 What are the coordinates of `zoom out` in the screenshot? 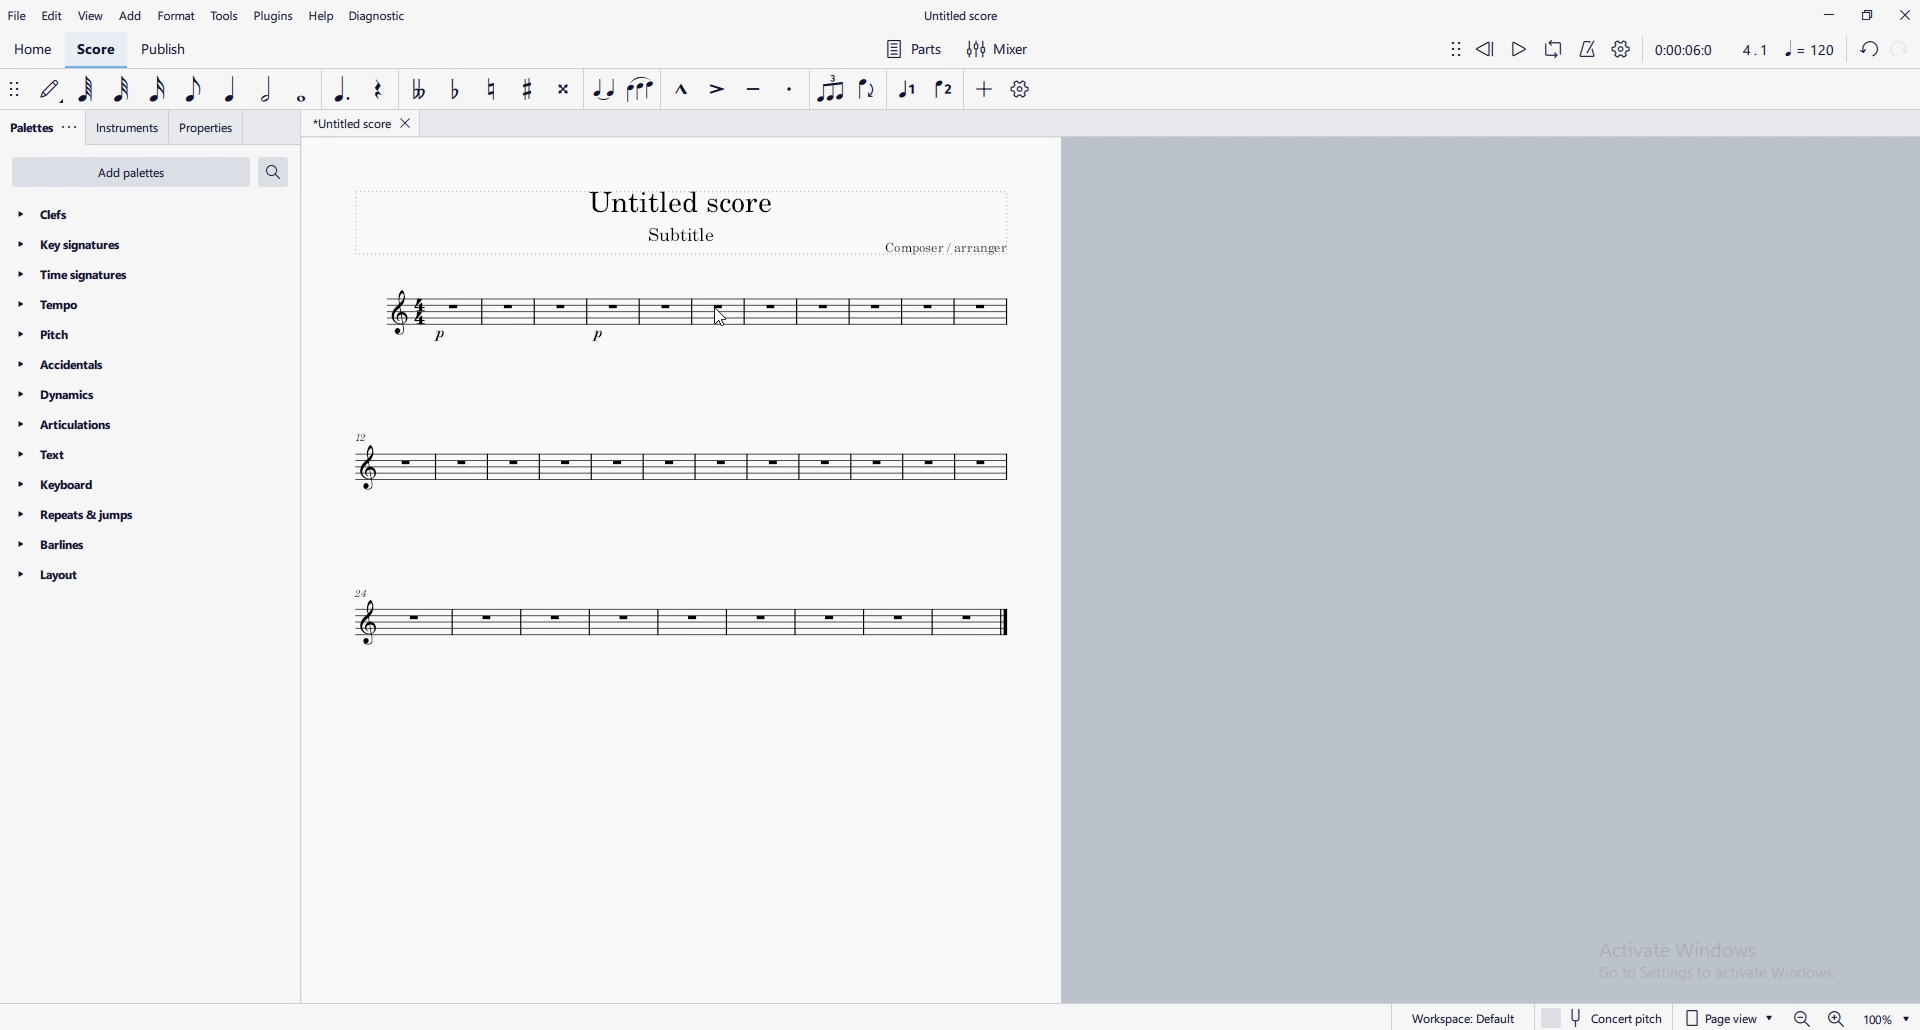 It's located at (1803, 1019).